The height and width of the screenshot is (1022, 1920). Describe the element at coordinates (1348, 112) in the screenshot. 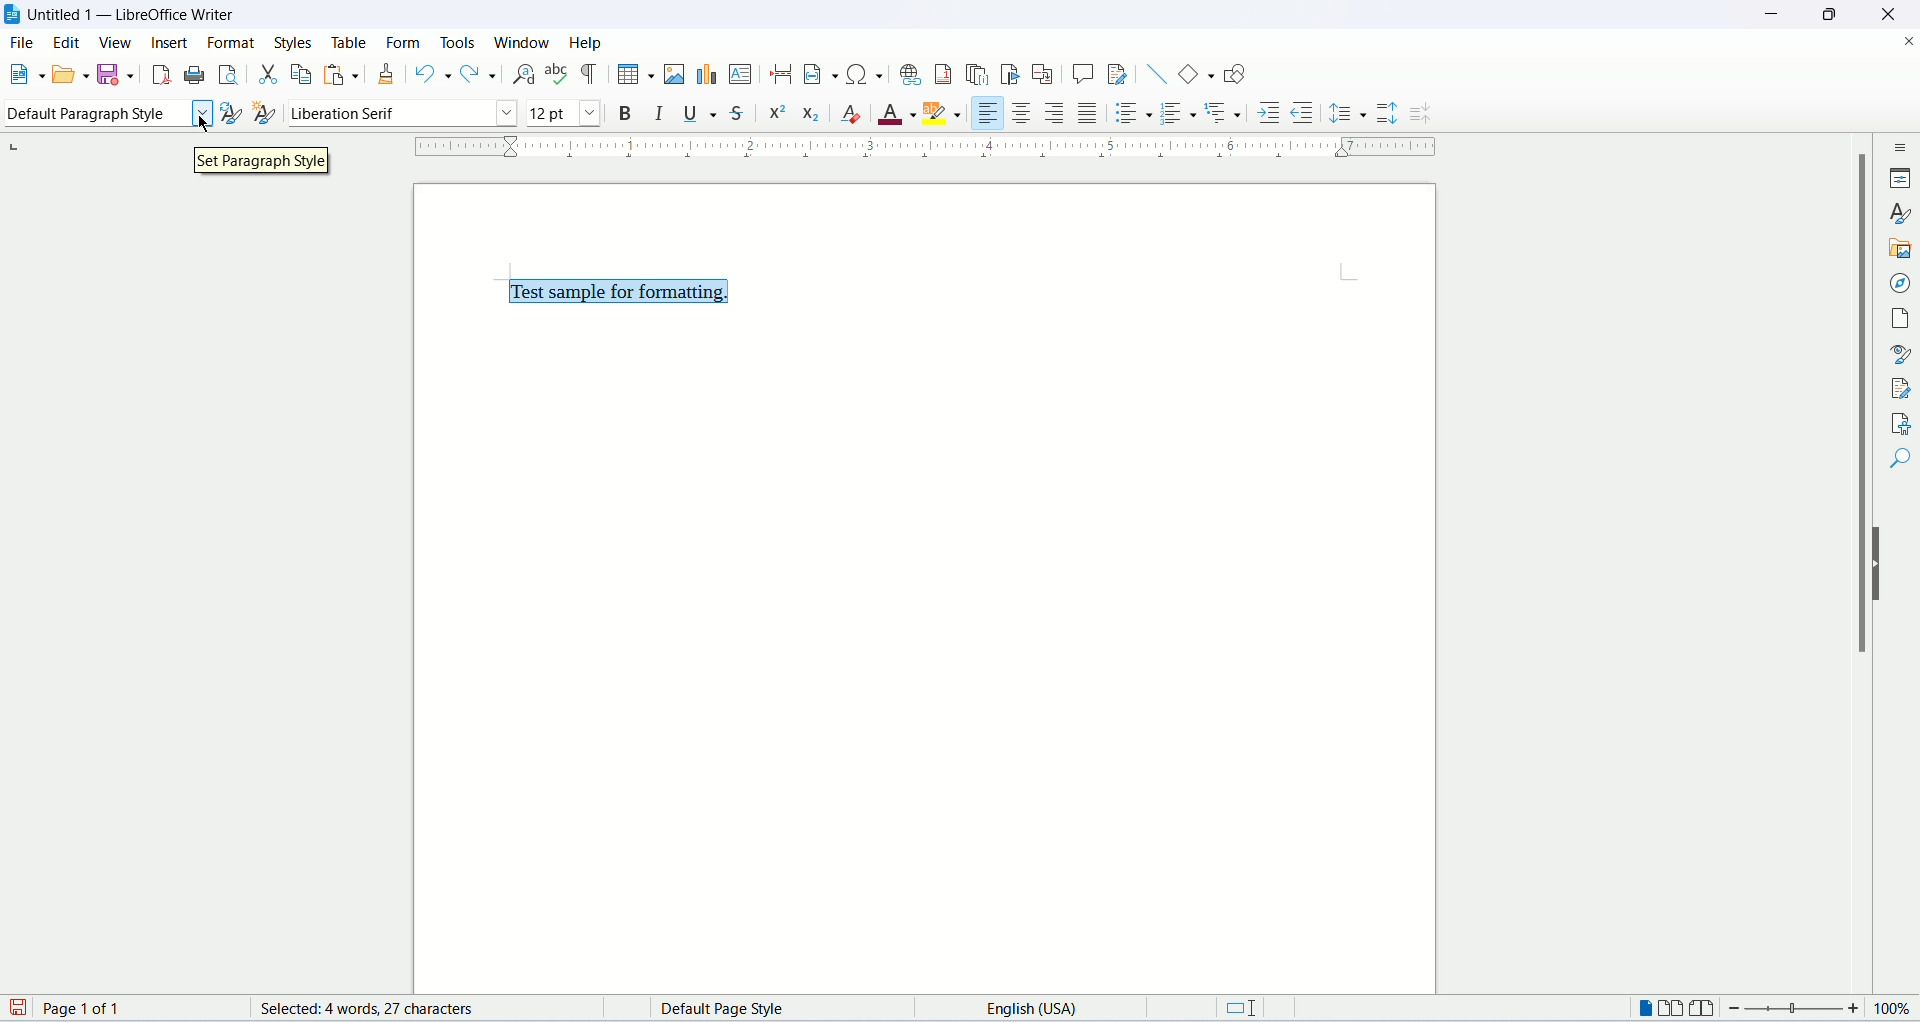

I see `line spacing` at that location.